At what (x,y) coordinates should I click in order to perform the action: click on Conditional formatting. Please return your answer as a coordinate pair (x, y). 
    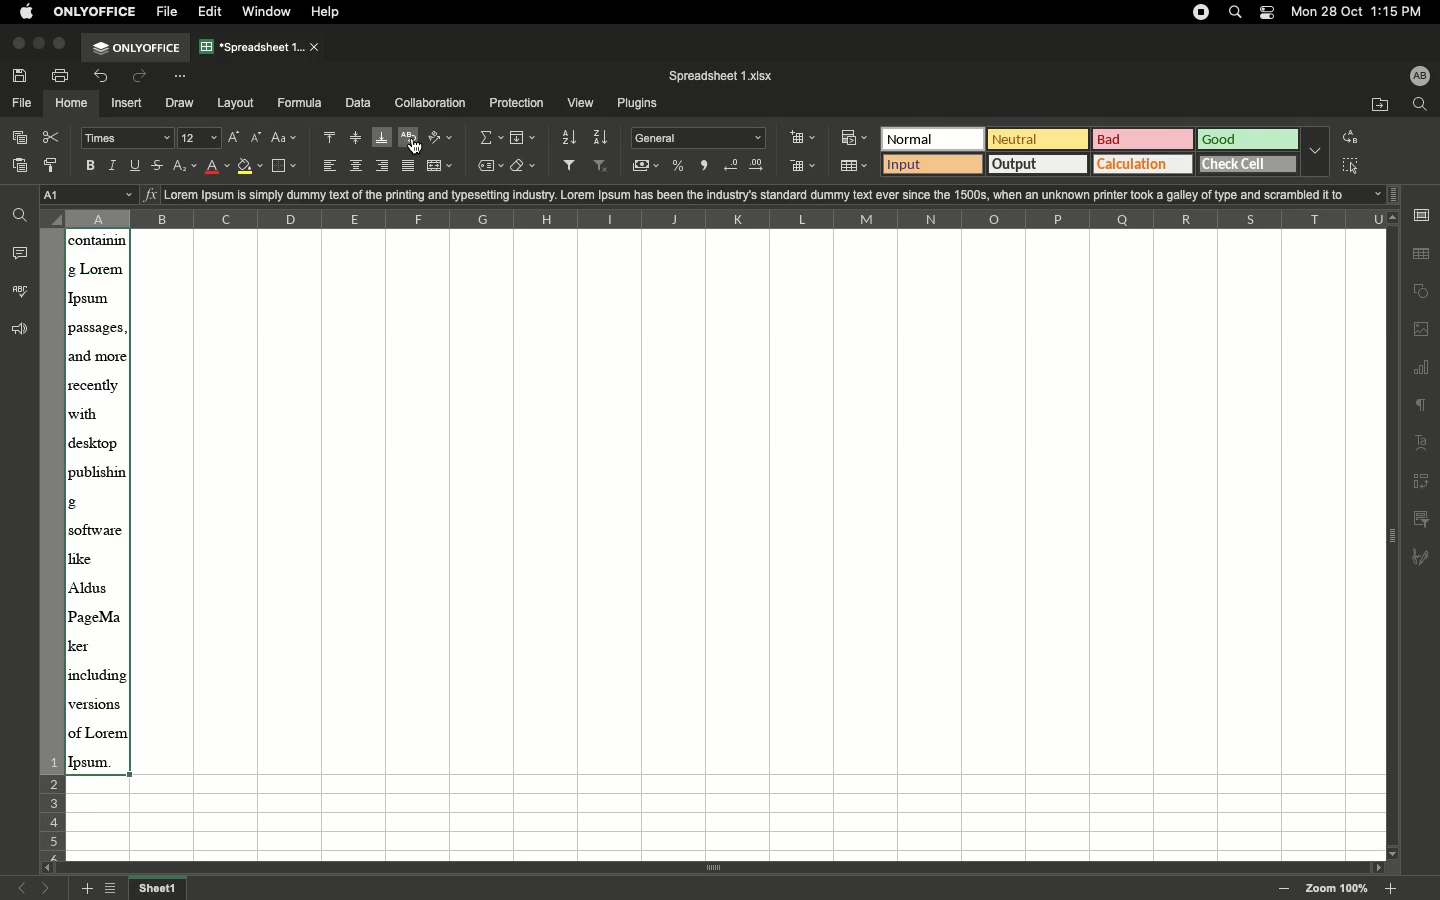
    Looking at the image, I should click on (854, 137).